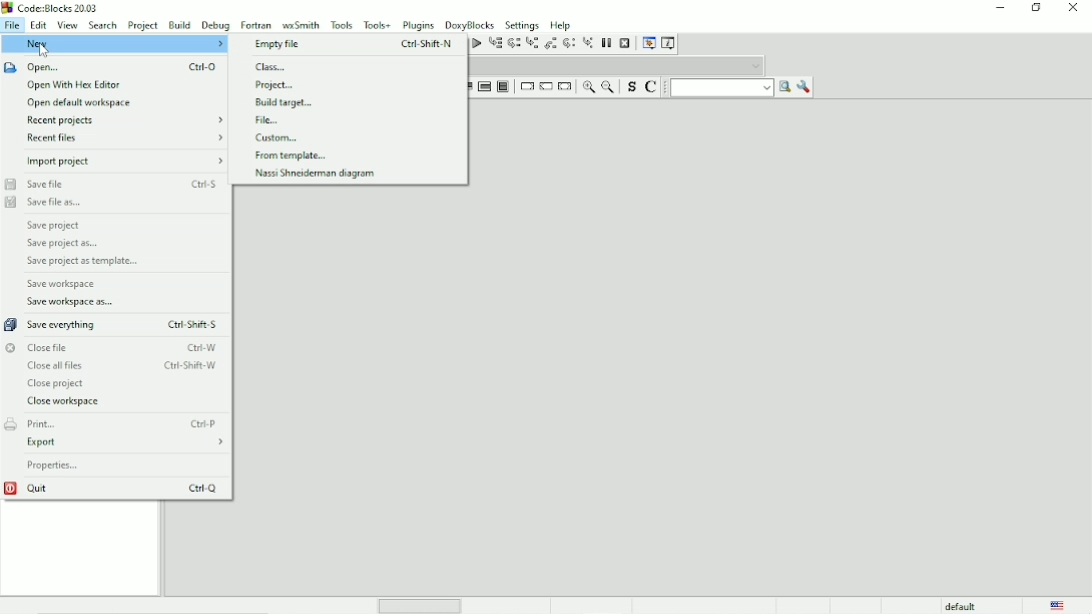 This screenshot has height=614, width=1092. I want to click on Step into, so click(531, 44).